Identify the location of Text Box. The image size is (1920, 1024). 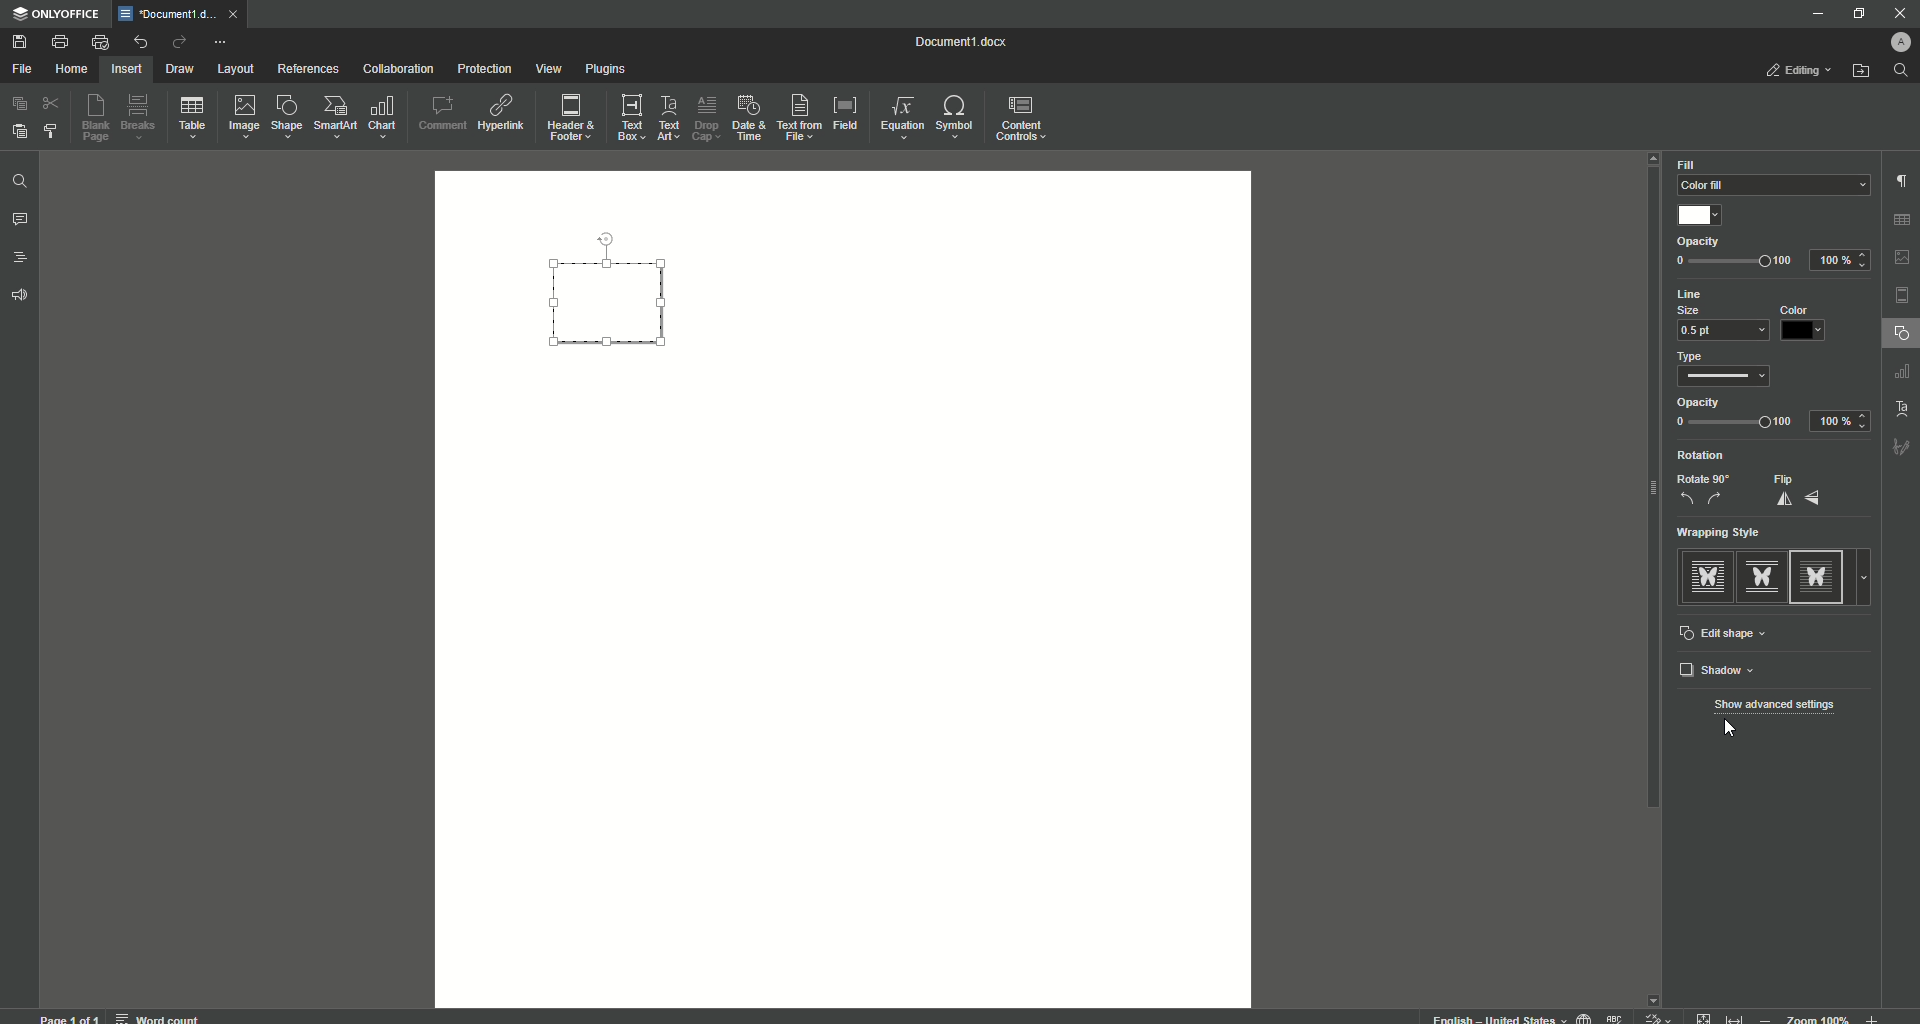
(625, 117).